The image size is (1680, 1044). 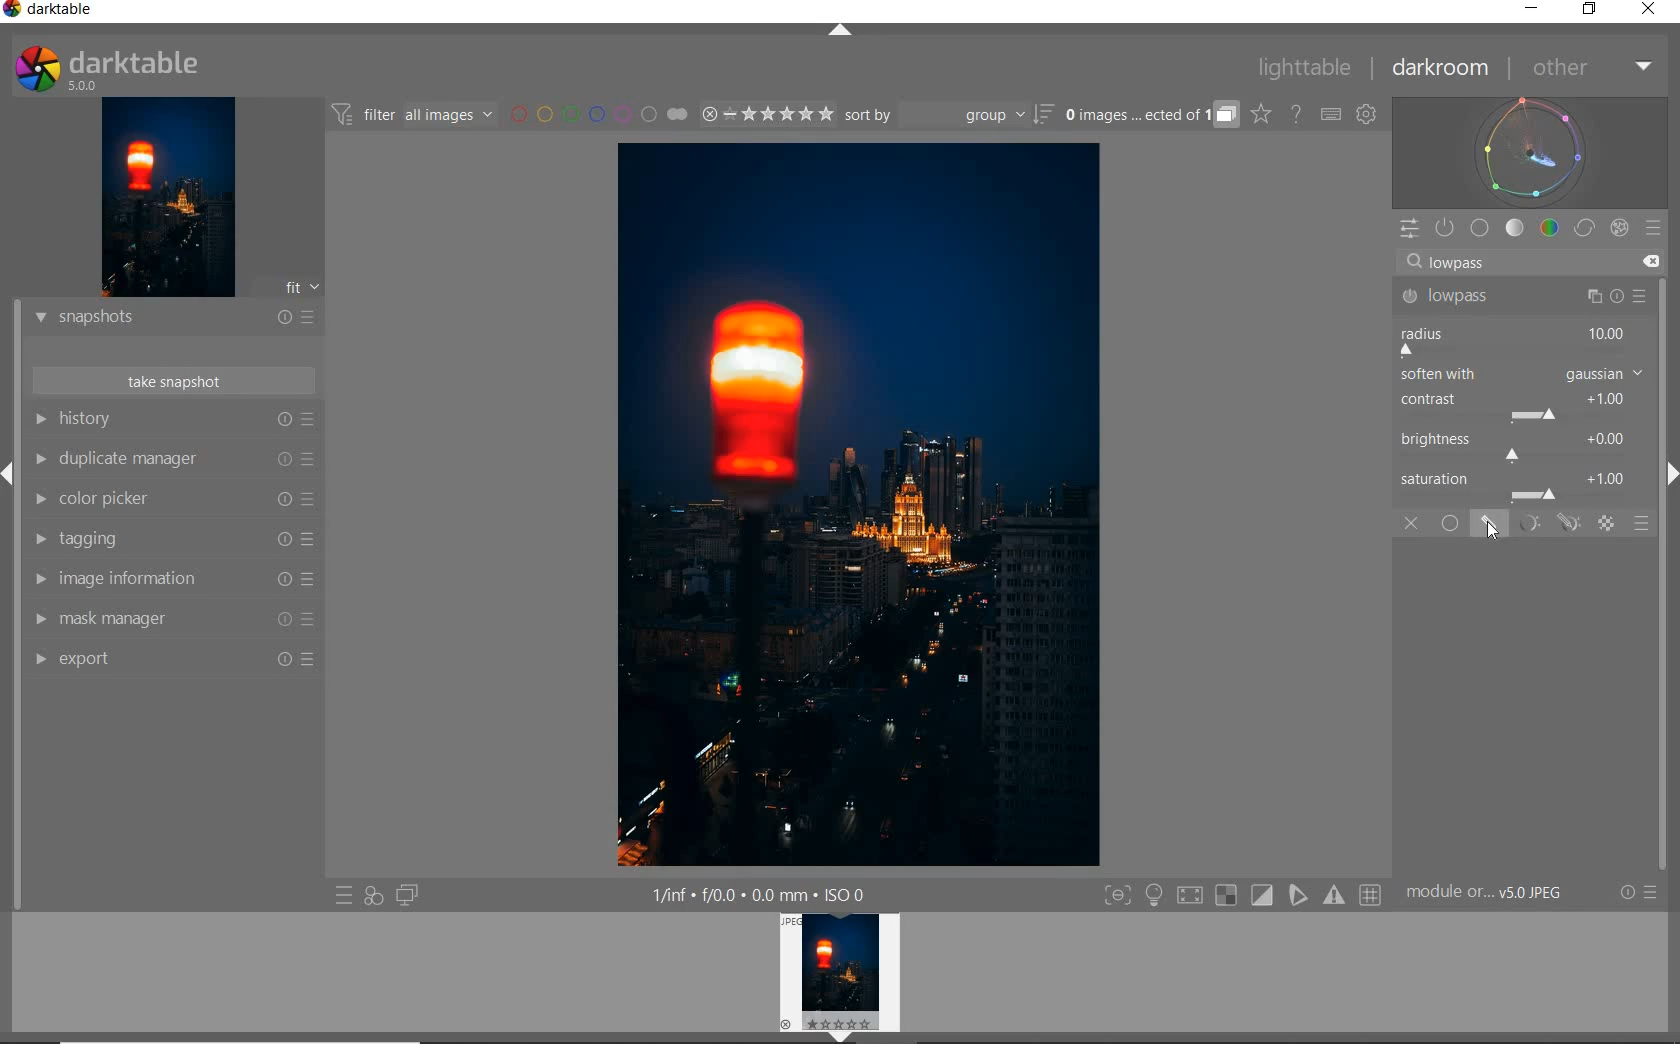 What do you see at coordinates (863, 507) in the screenshot?
I see `SELECTED IMAGE` at bounding box center [863, 507].